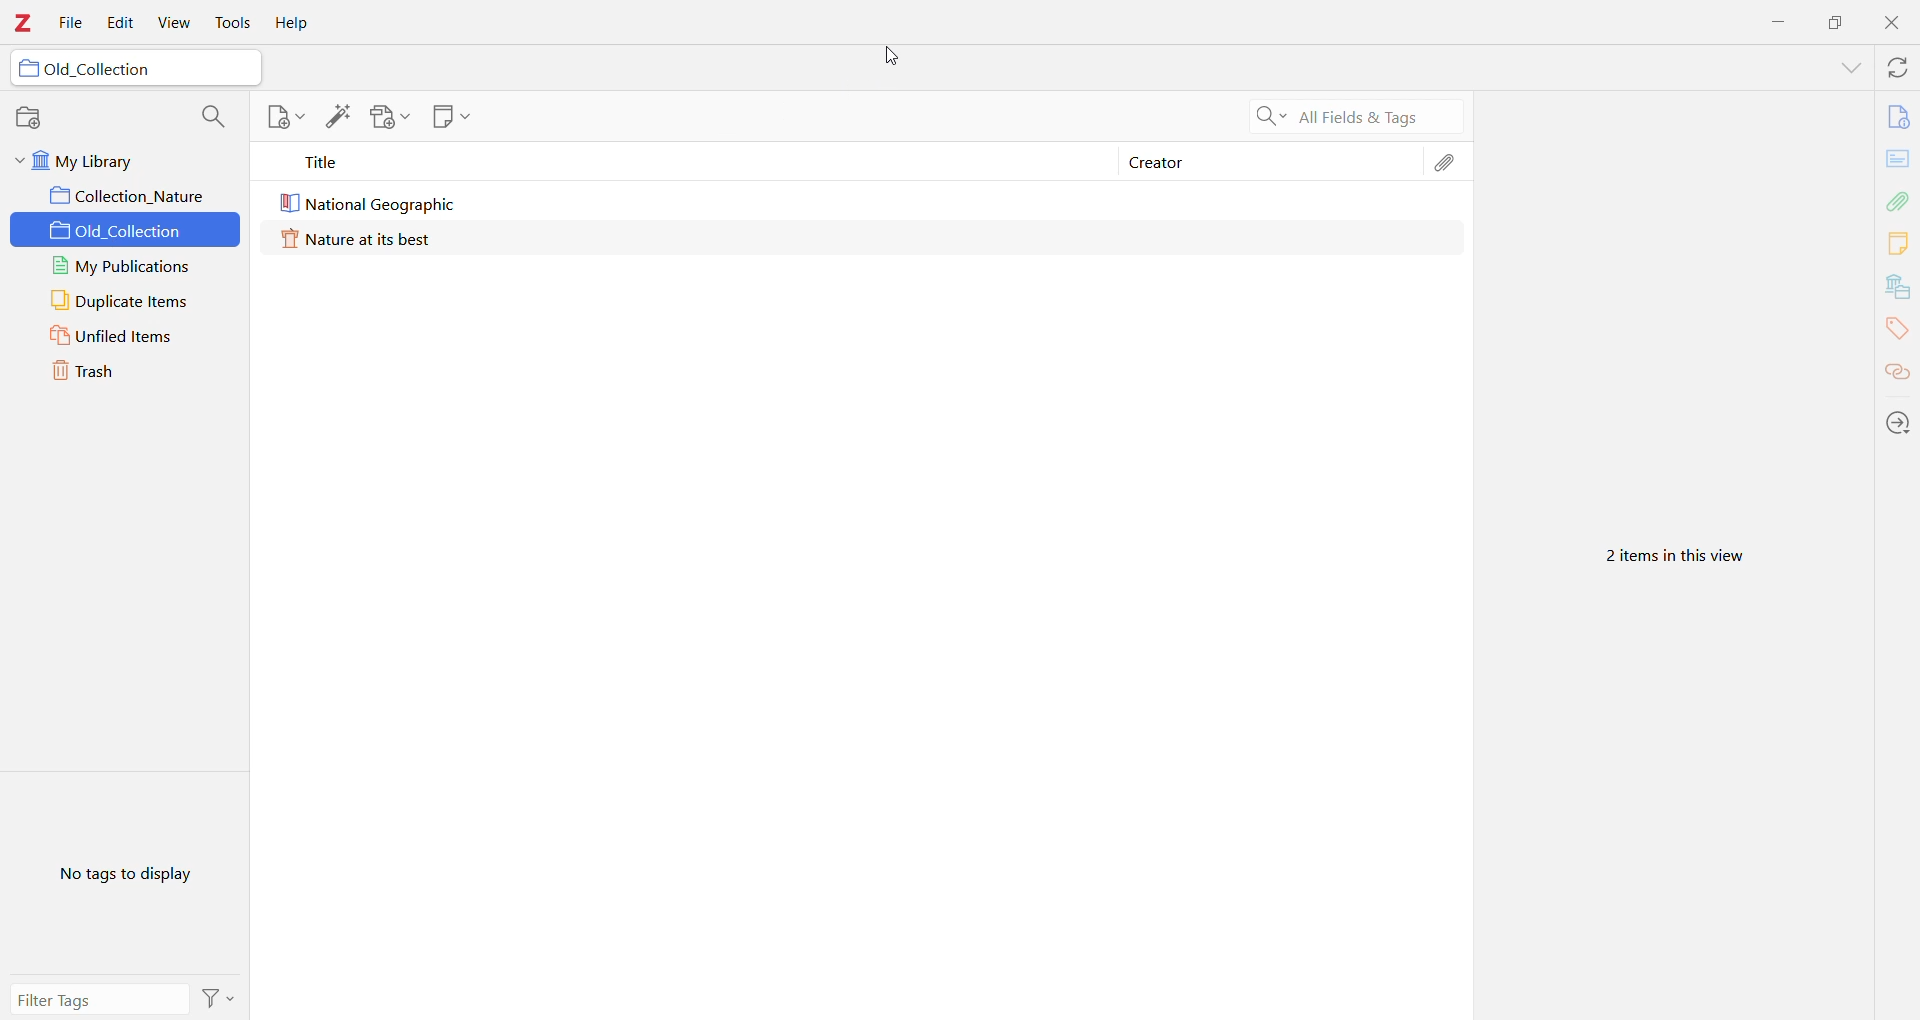  Describe the element at coordinates (894, 56) in the screenshot. I see `cursor` at that location.